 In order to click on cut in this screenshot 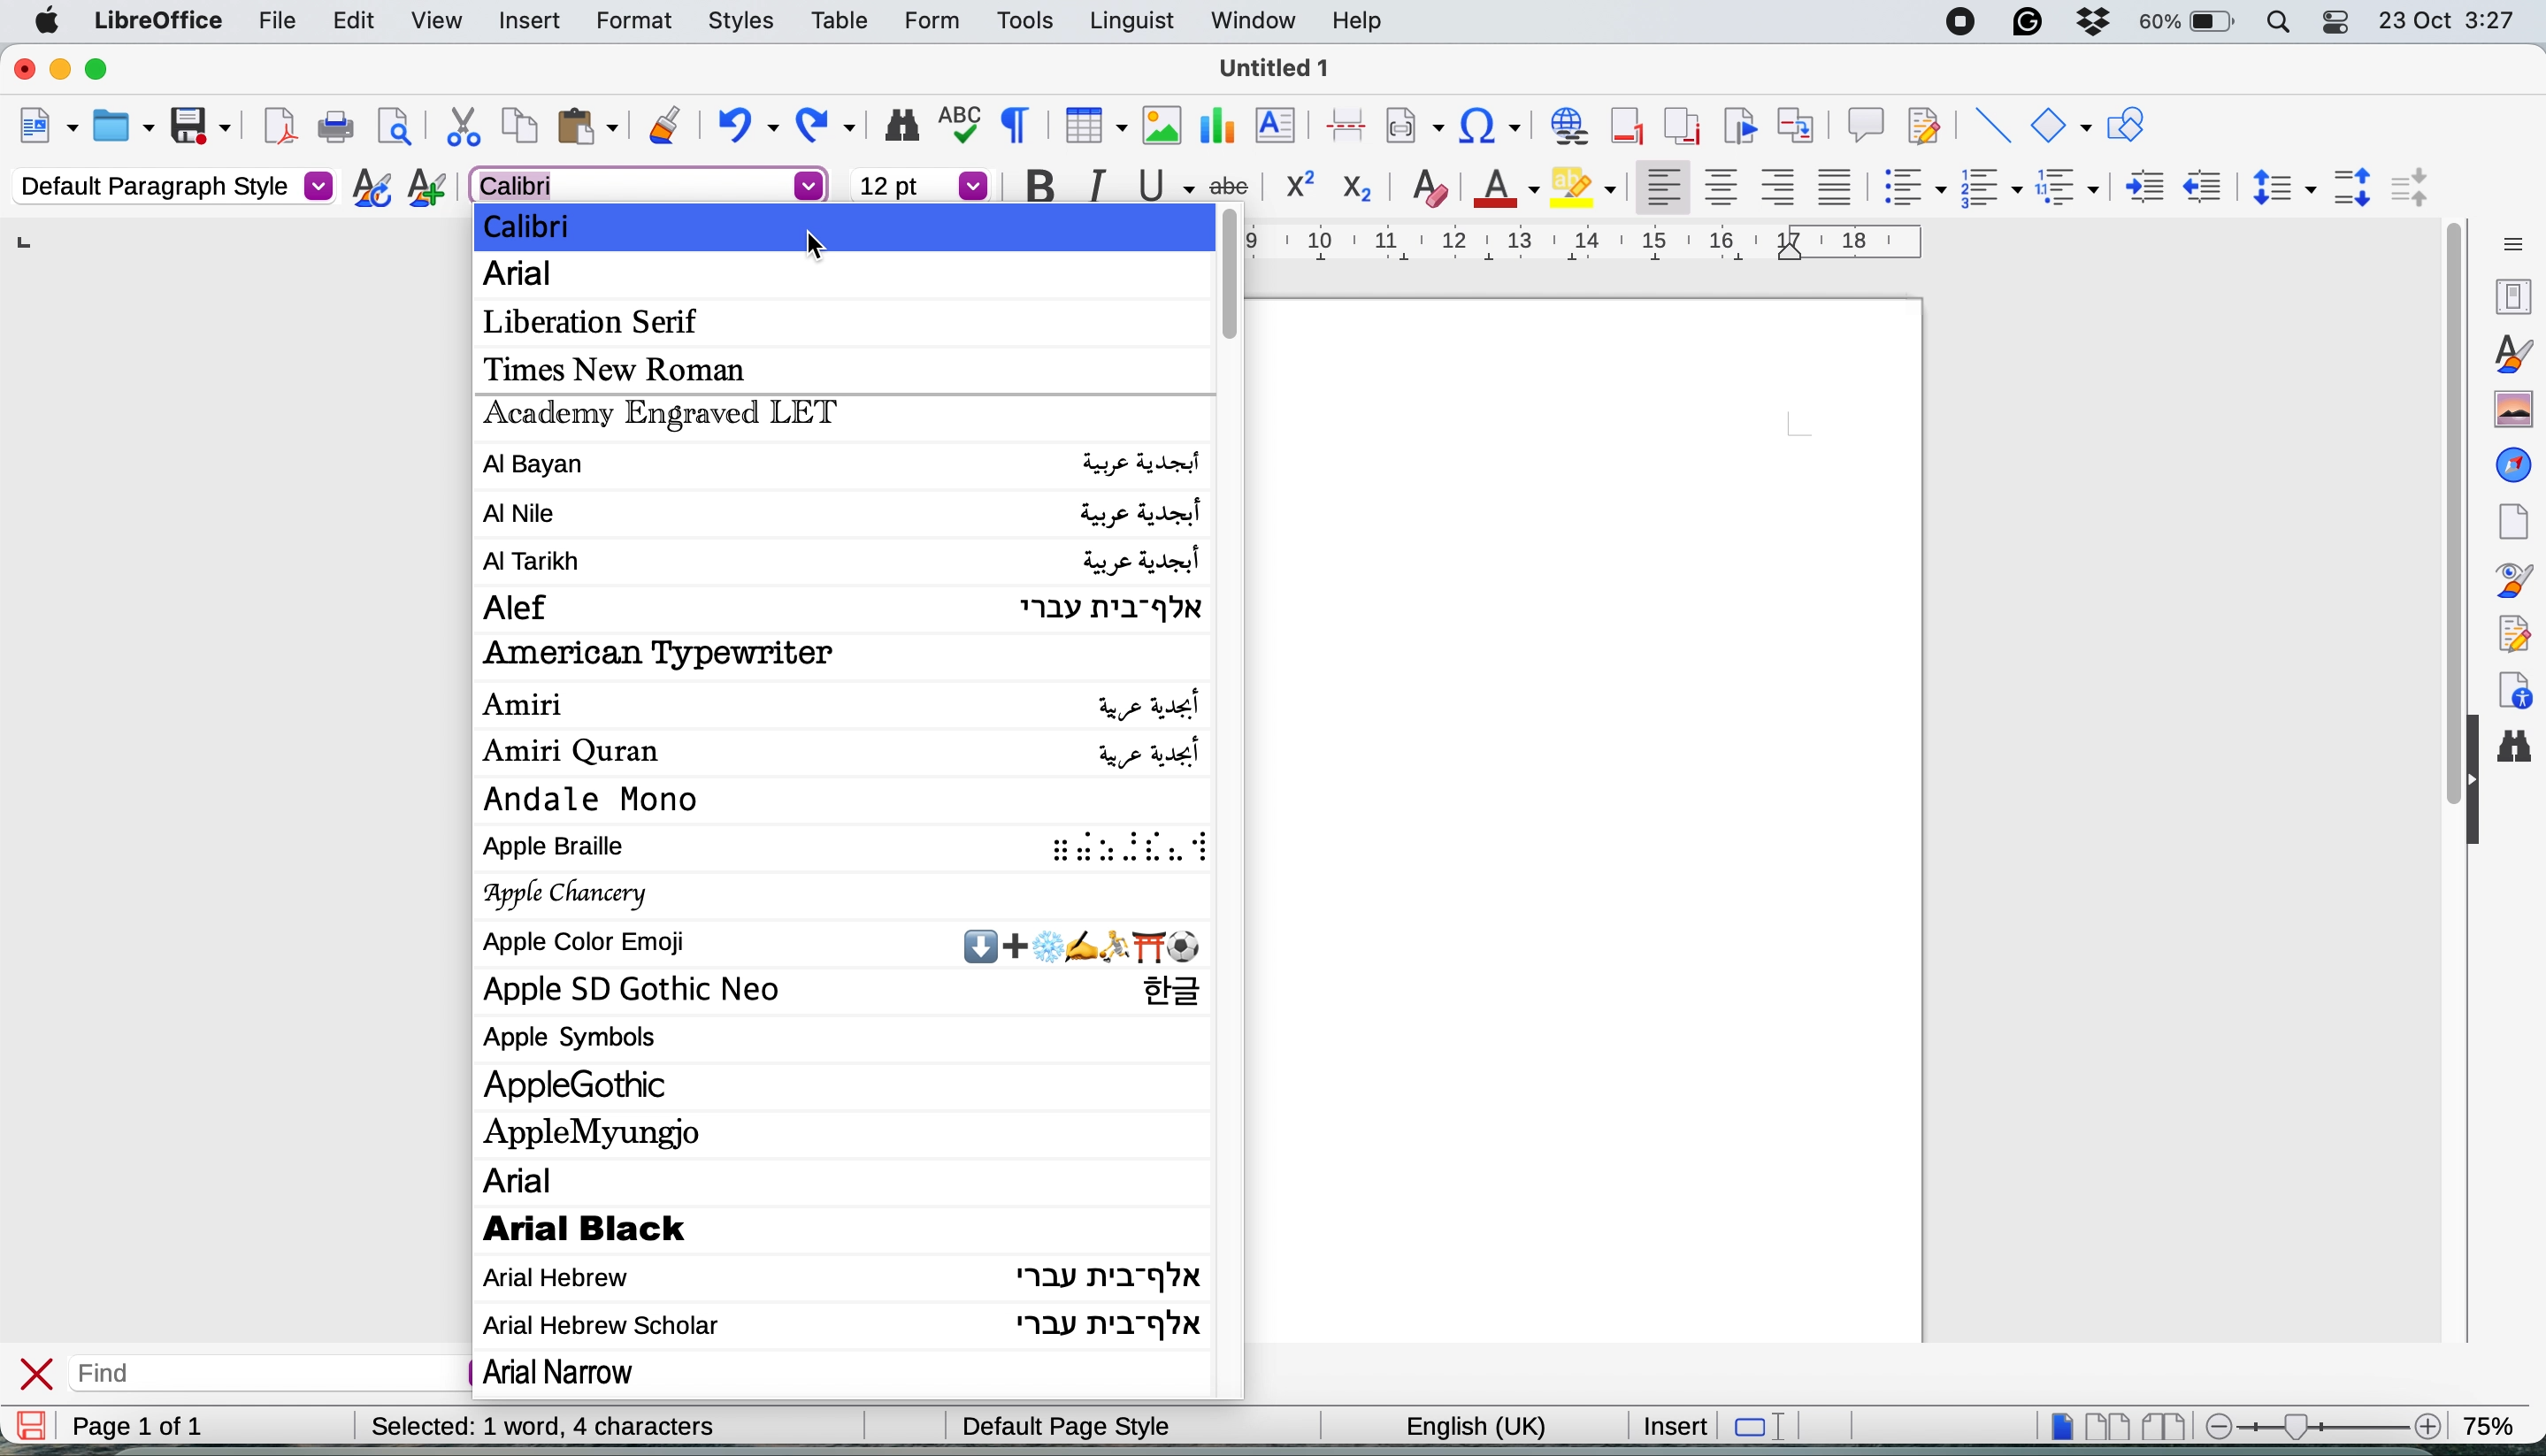, I will do `click(458, 127)`.